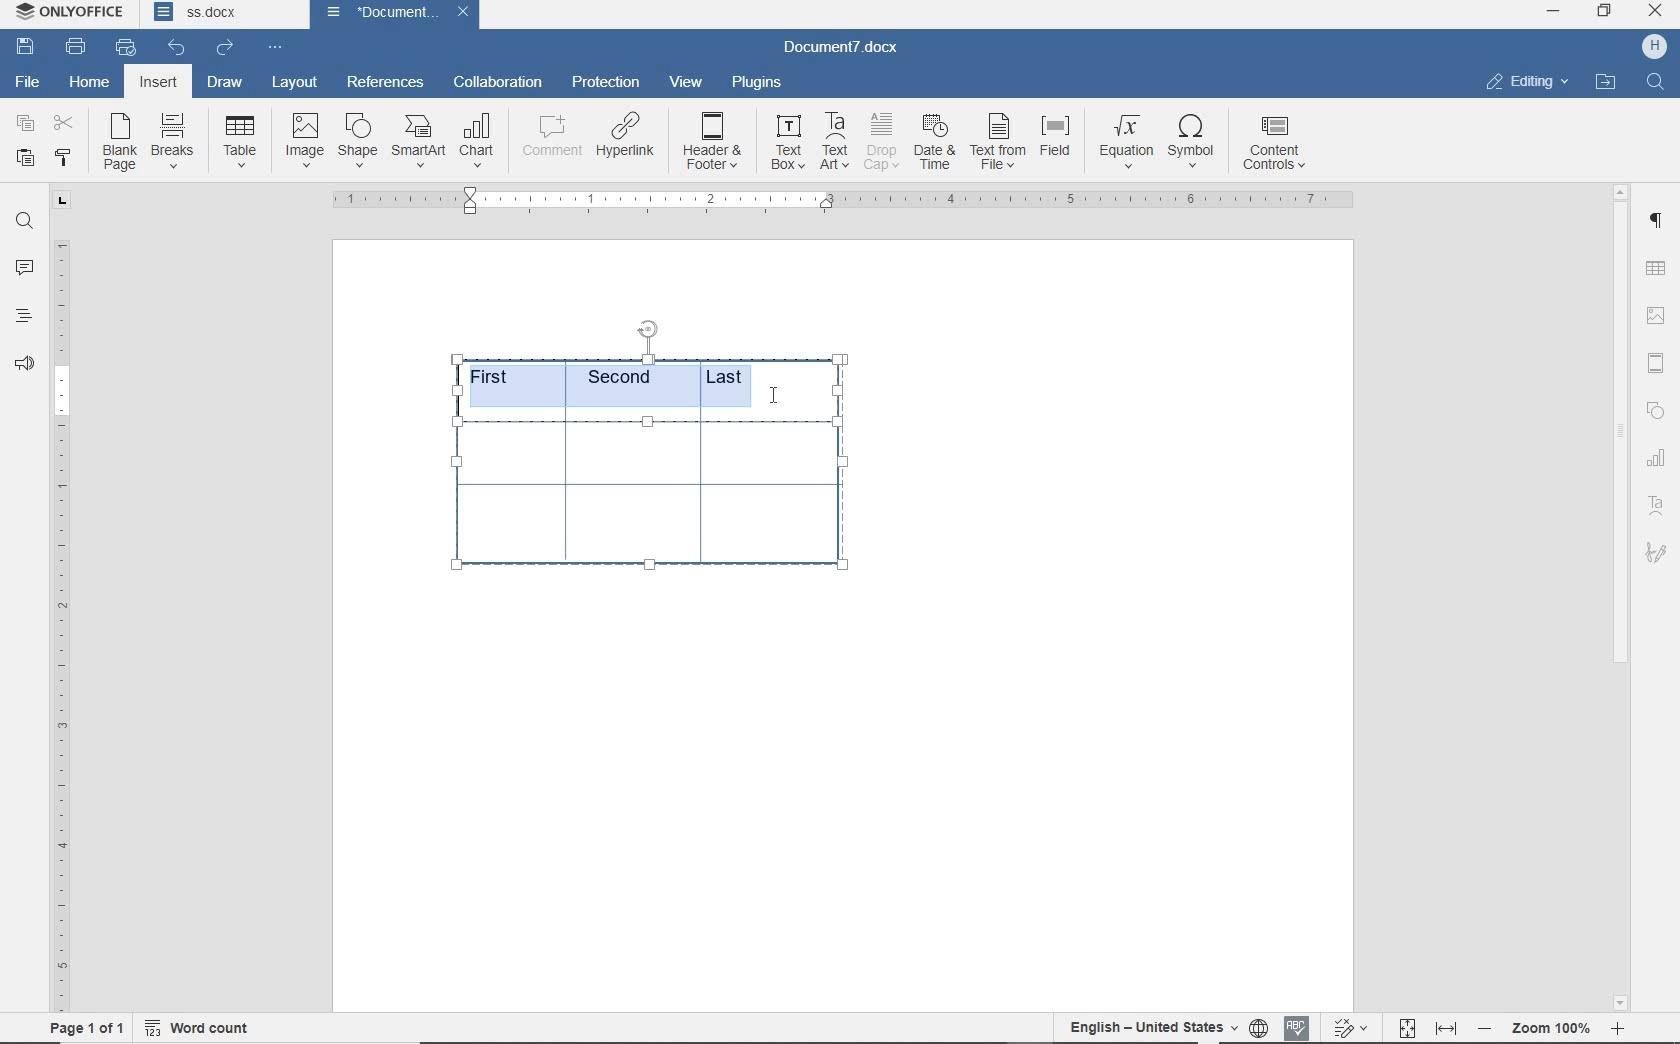 This screenshot has width=1680, height=1044. I want to click on Table, so click(242, 143).